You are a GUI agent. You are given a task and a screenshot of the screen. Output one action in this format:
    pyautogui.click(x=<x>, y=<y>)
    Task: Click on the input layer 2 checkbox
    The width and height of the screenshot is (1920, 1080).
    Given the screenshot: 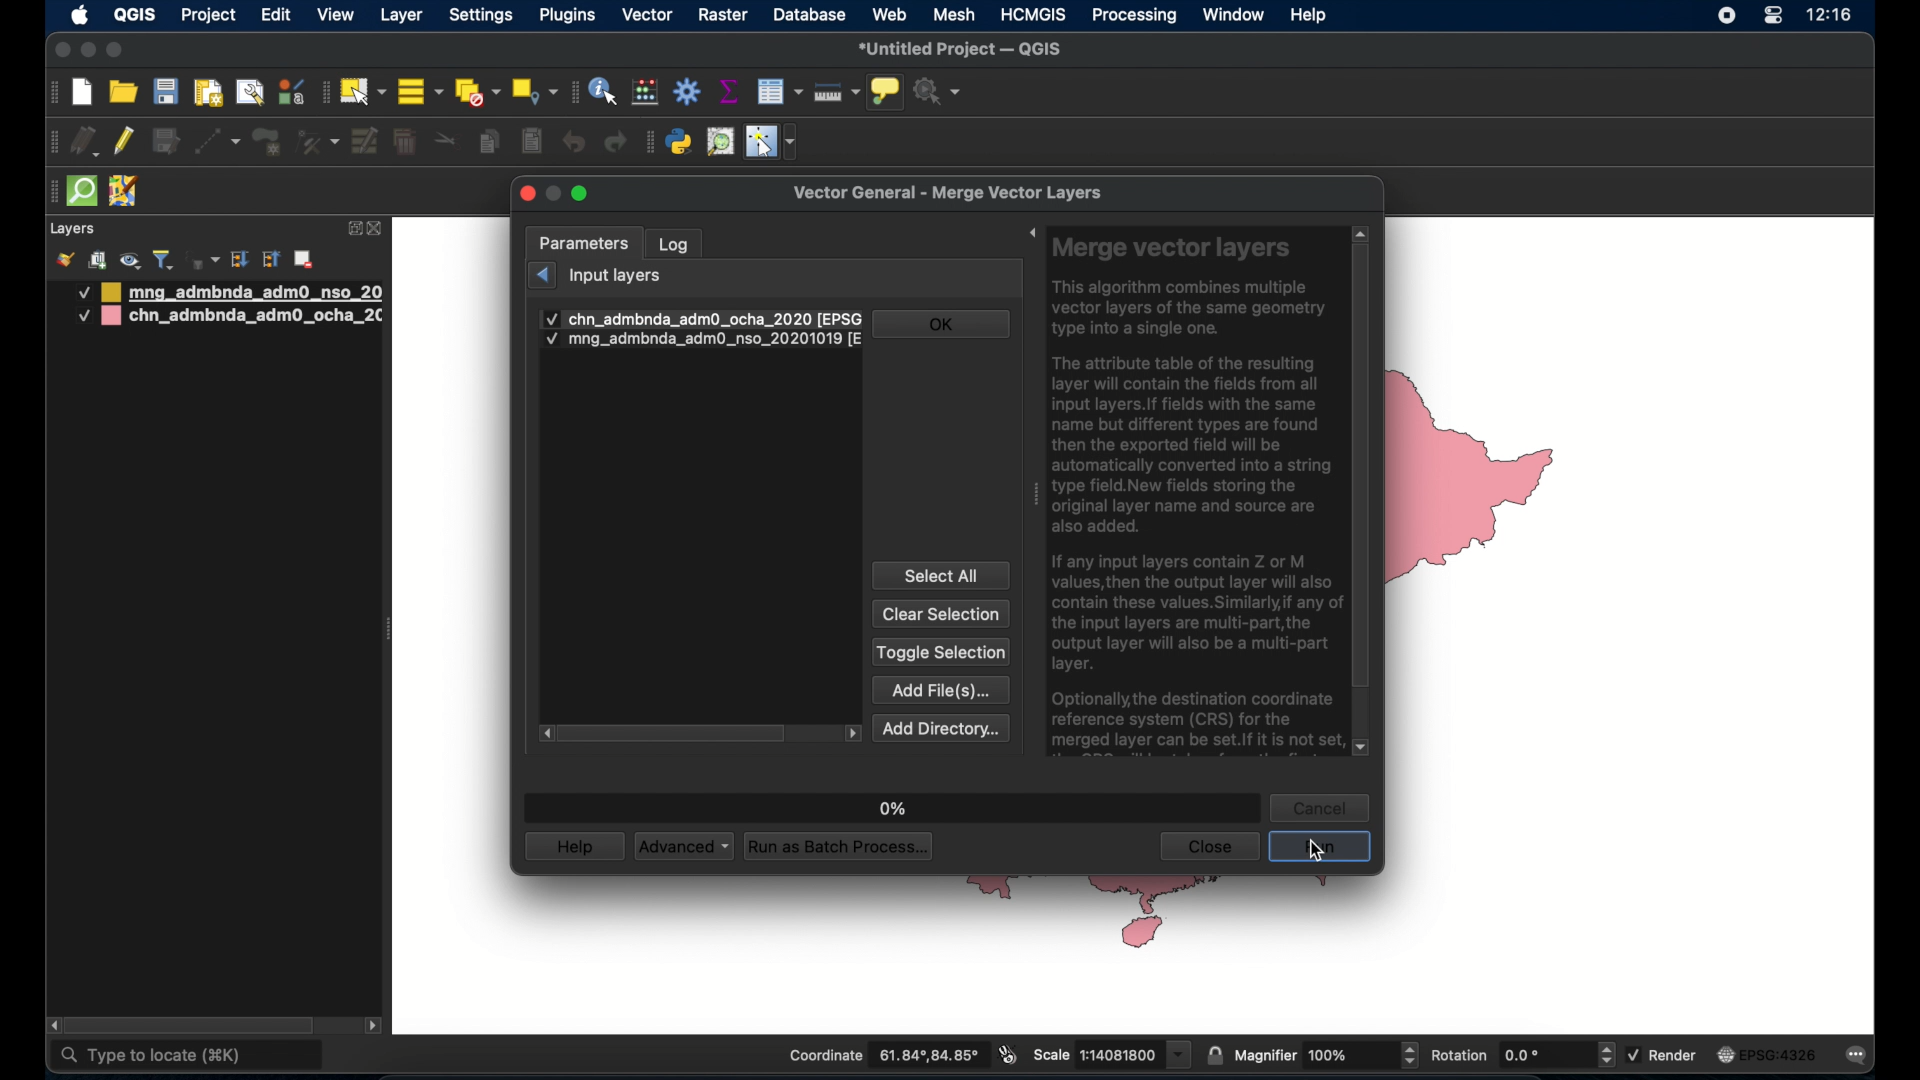 What is the action you would take?
    pyautogui.click(x=705, y=342)
    